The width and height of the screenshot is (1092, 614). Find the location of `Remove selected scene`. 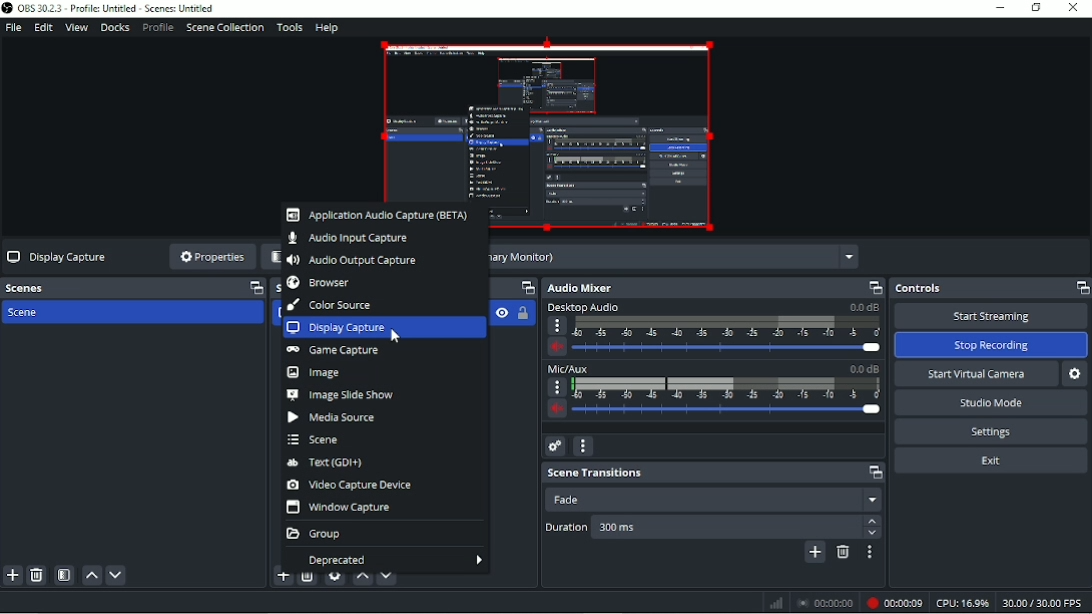

Remove selected scene is located at coordinates (37, 575).